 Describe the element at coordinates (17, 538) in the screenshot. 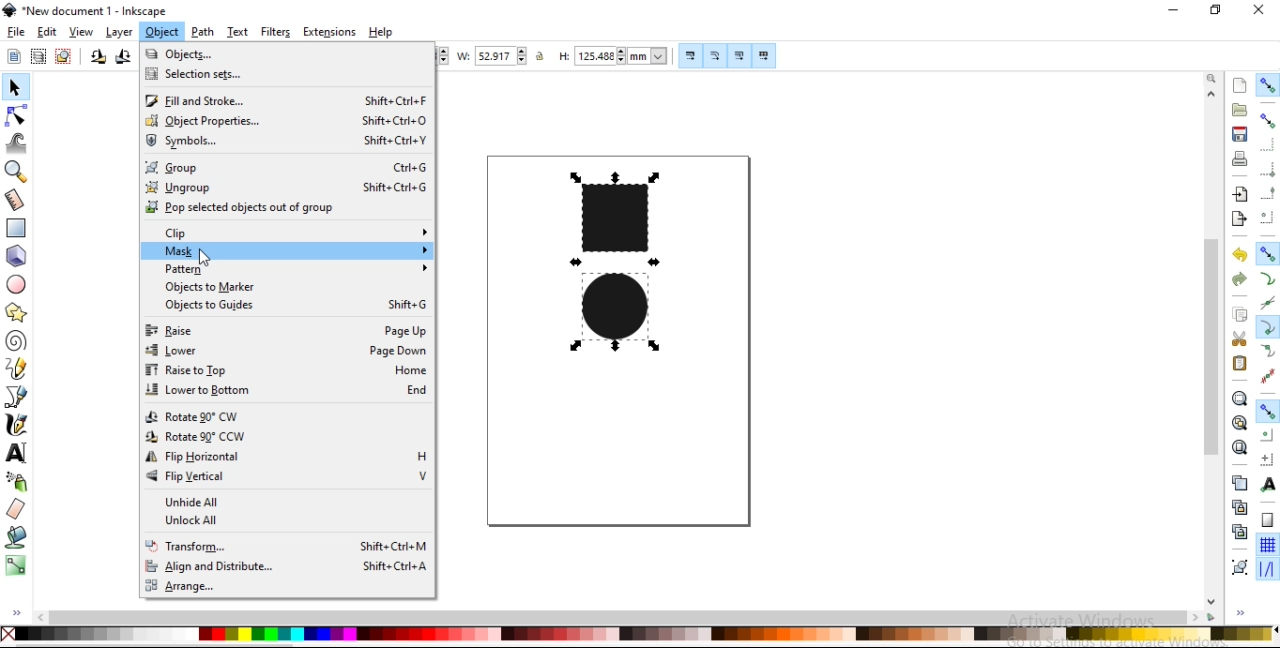

I see `fill bounded areas` at that location.